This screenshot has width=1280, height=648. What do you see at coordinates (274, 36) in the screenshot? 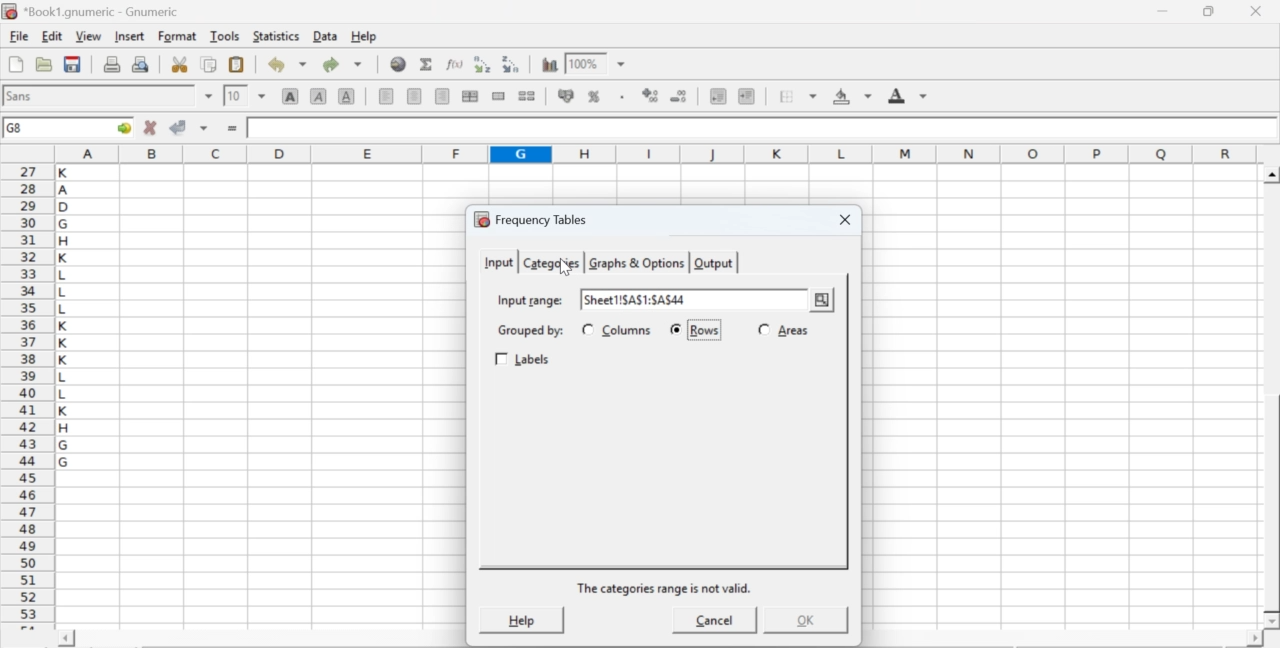
I see `statistics` at bounding box center [274, 36].